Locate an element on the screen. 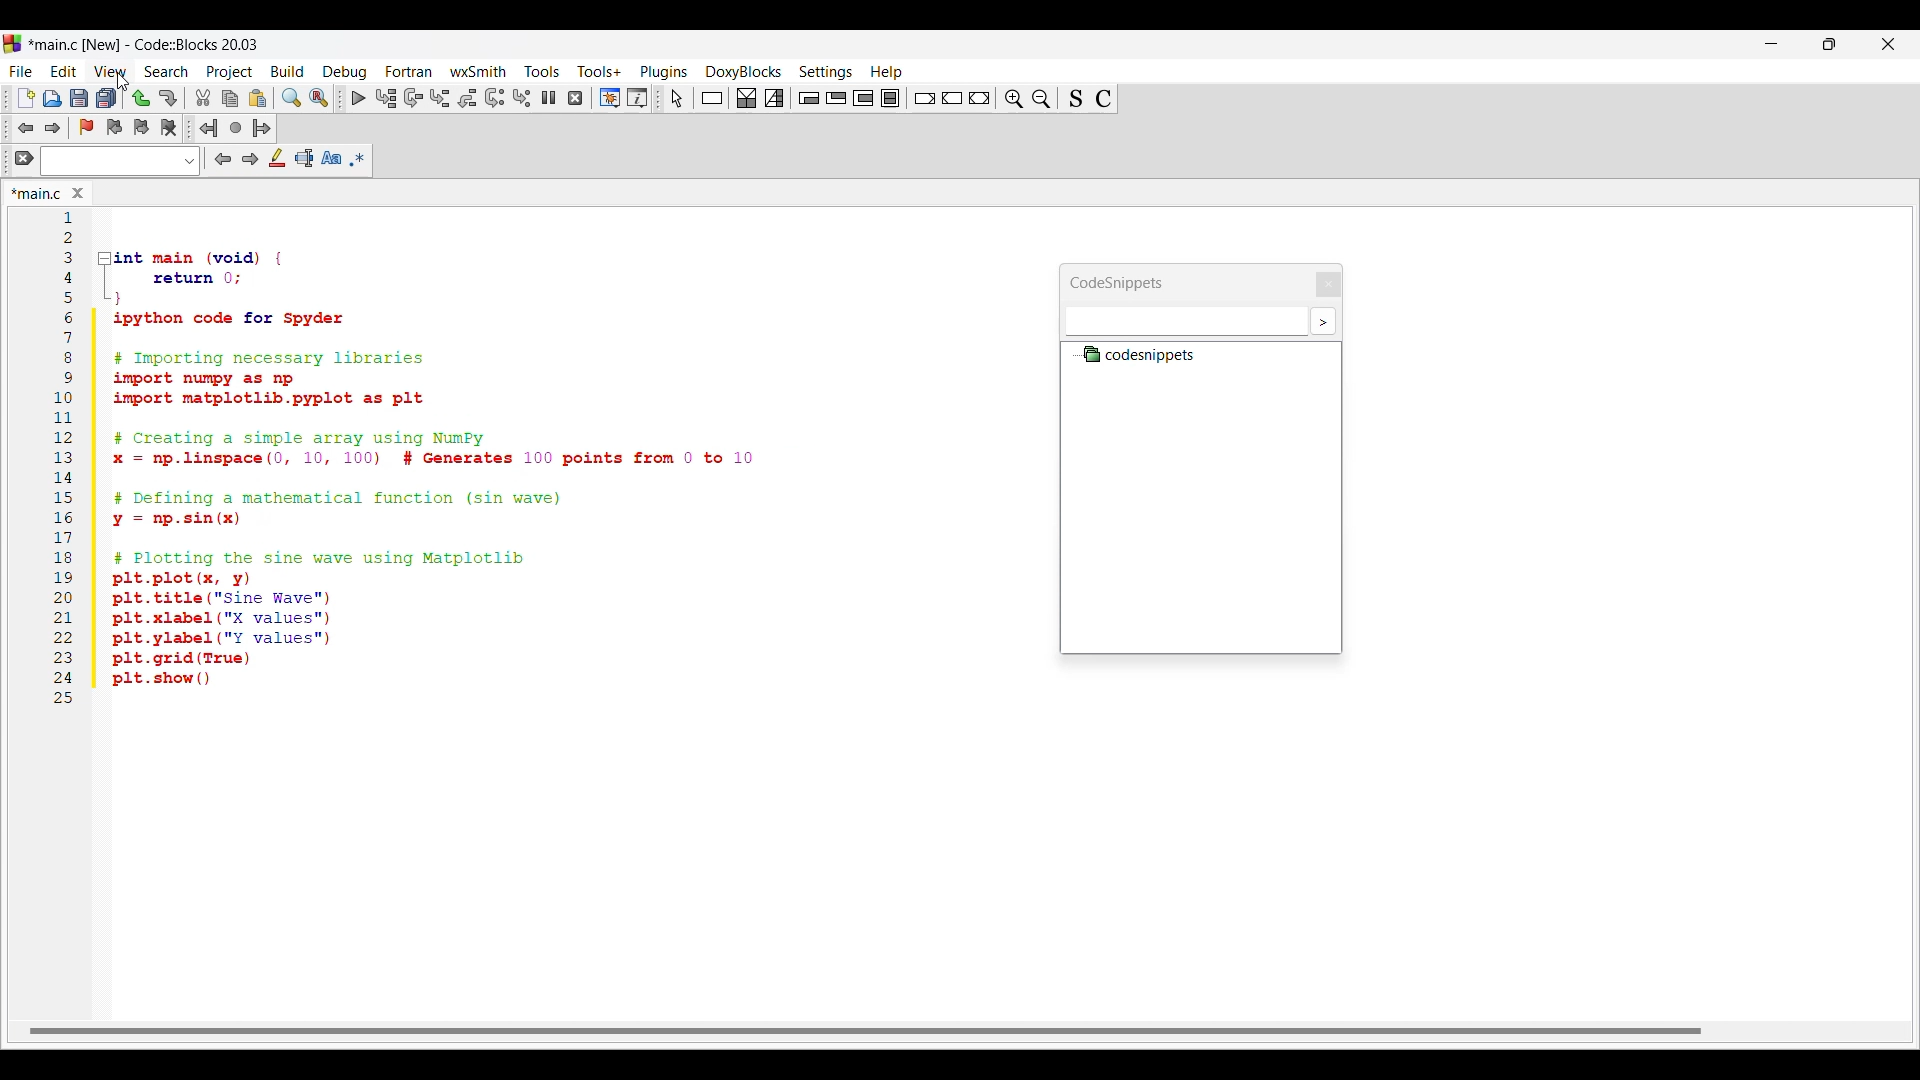 This screenshot has width=1920, height=1080. Save is located at coordinates (79, 98).